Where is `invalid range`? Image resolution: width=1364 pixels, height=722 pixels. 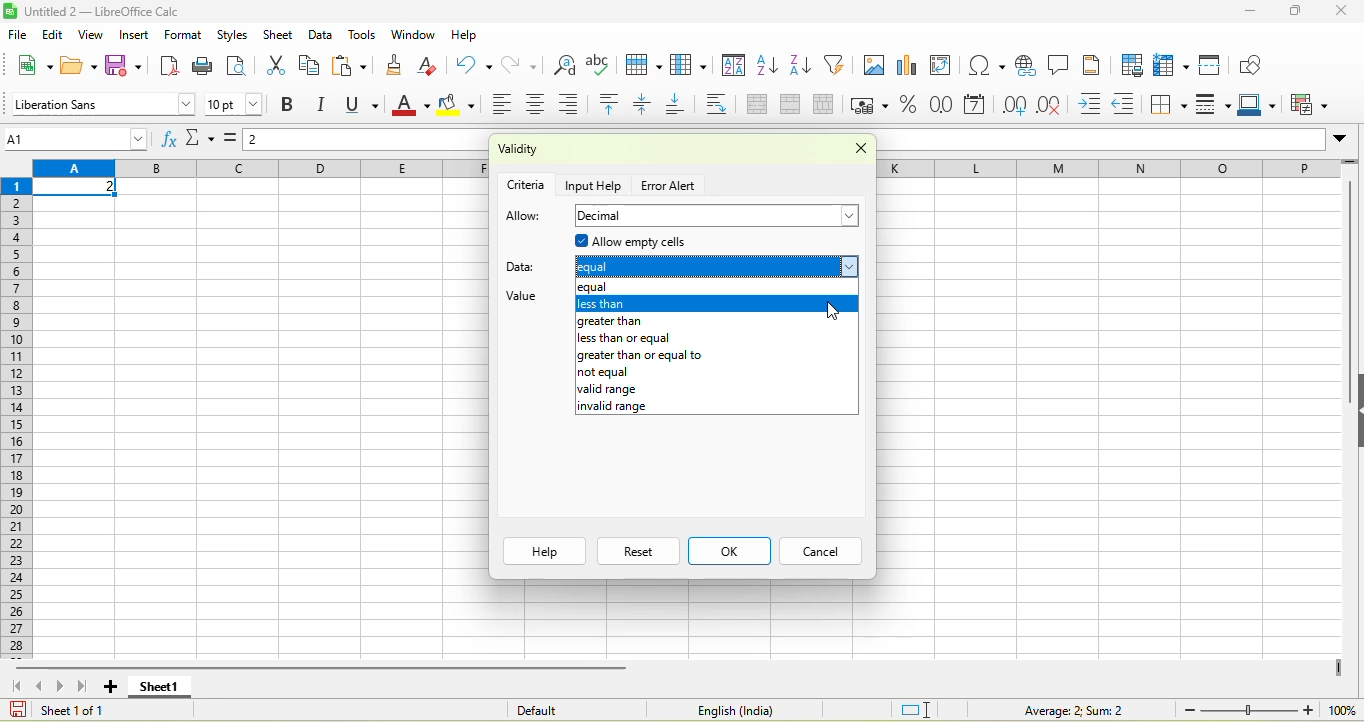
invalid range is located at coordinates (711, 406).